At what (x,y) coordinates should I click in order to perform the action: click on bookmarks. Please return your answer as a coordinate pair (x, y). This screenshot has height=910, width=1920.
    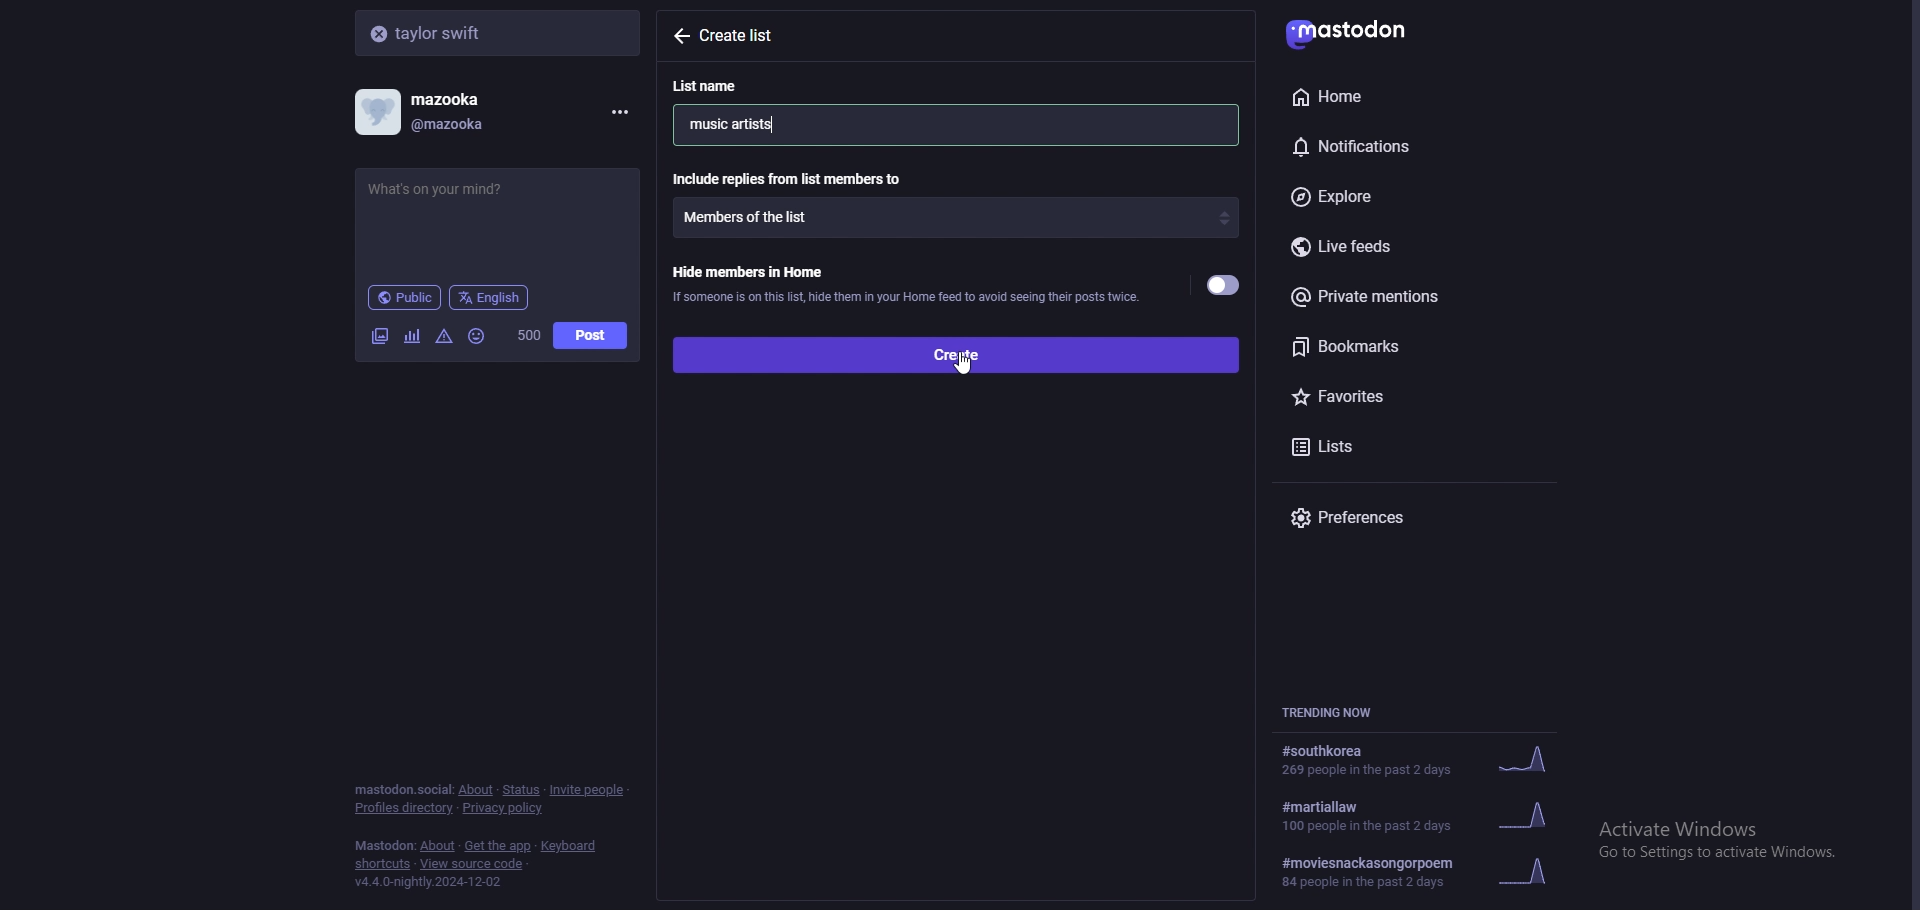
    Looking at the image, I should click on (1418, 346).